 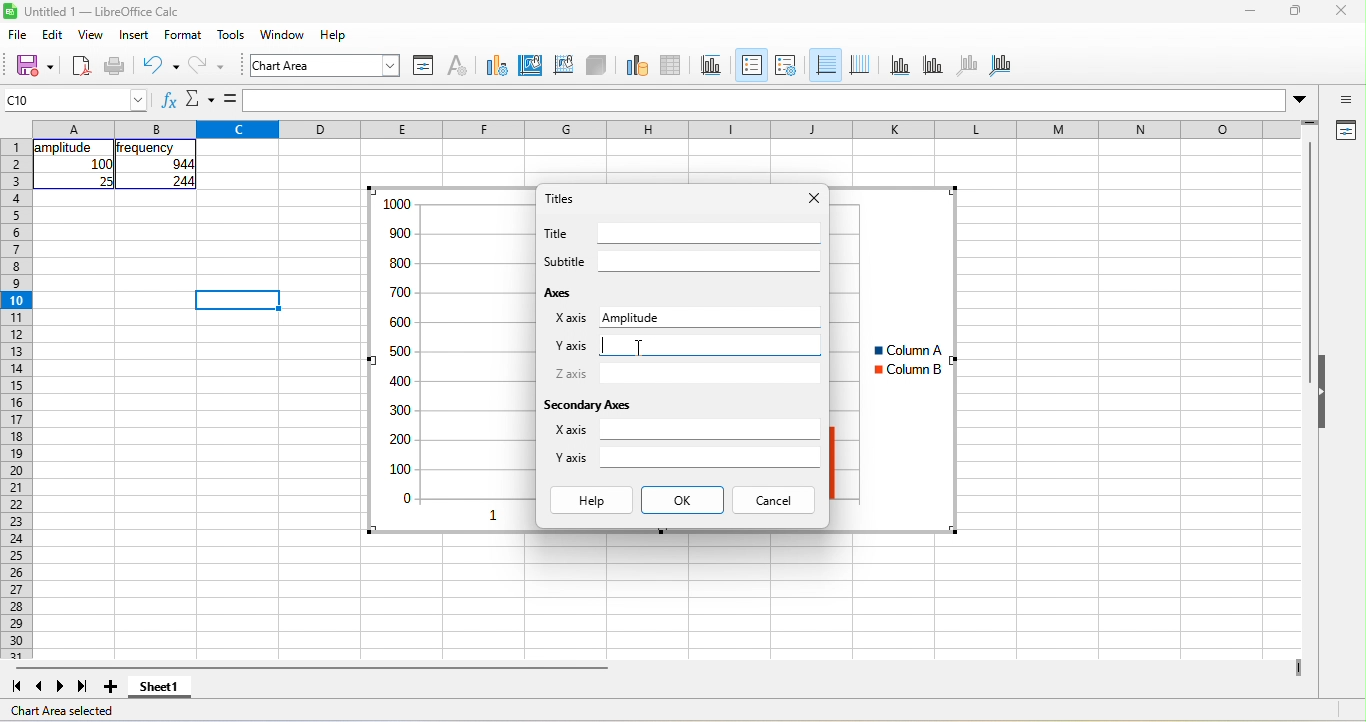 I want to click on Title, so click(x=555, y=233).